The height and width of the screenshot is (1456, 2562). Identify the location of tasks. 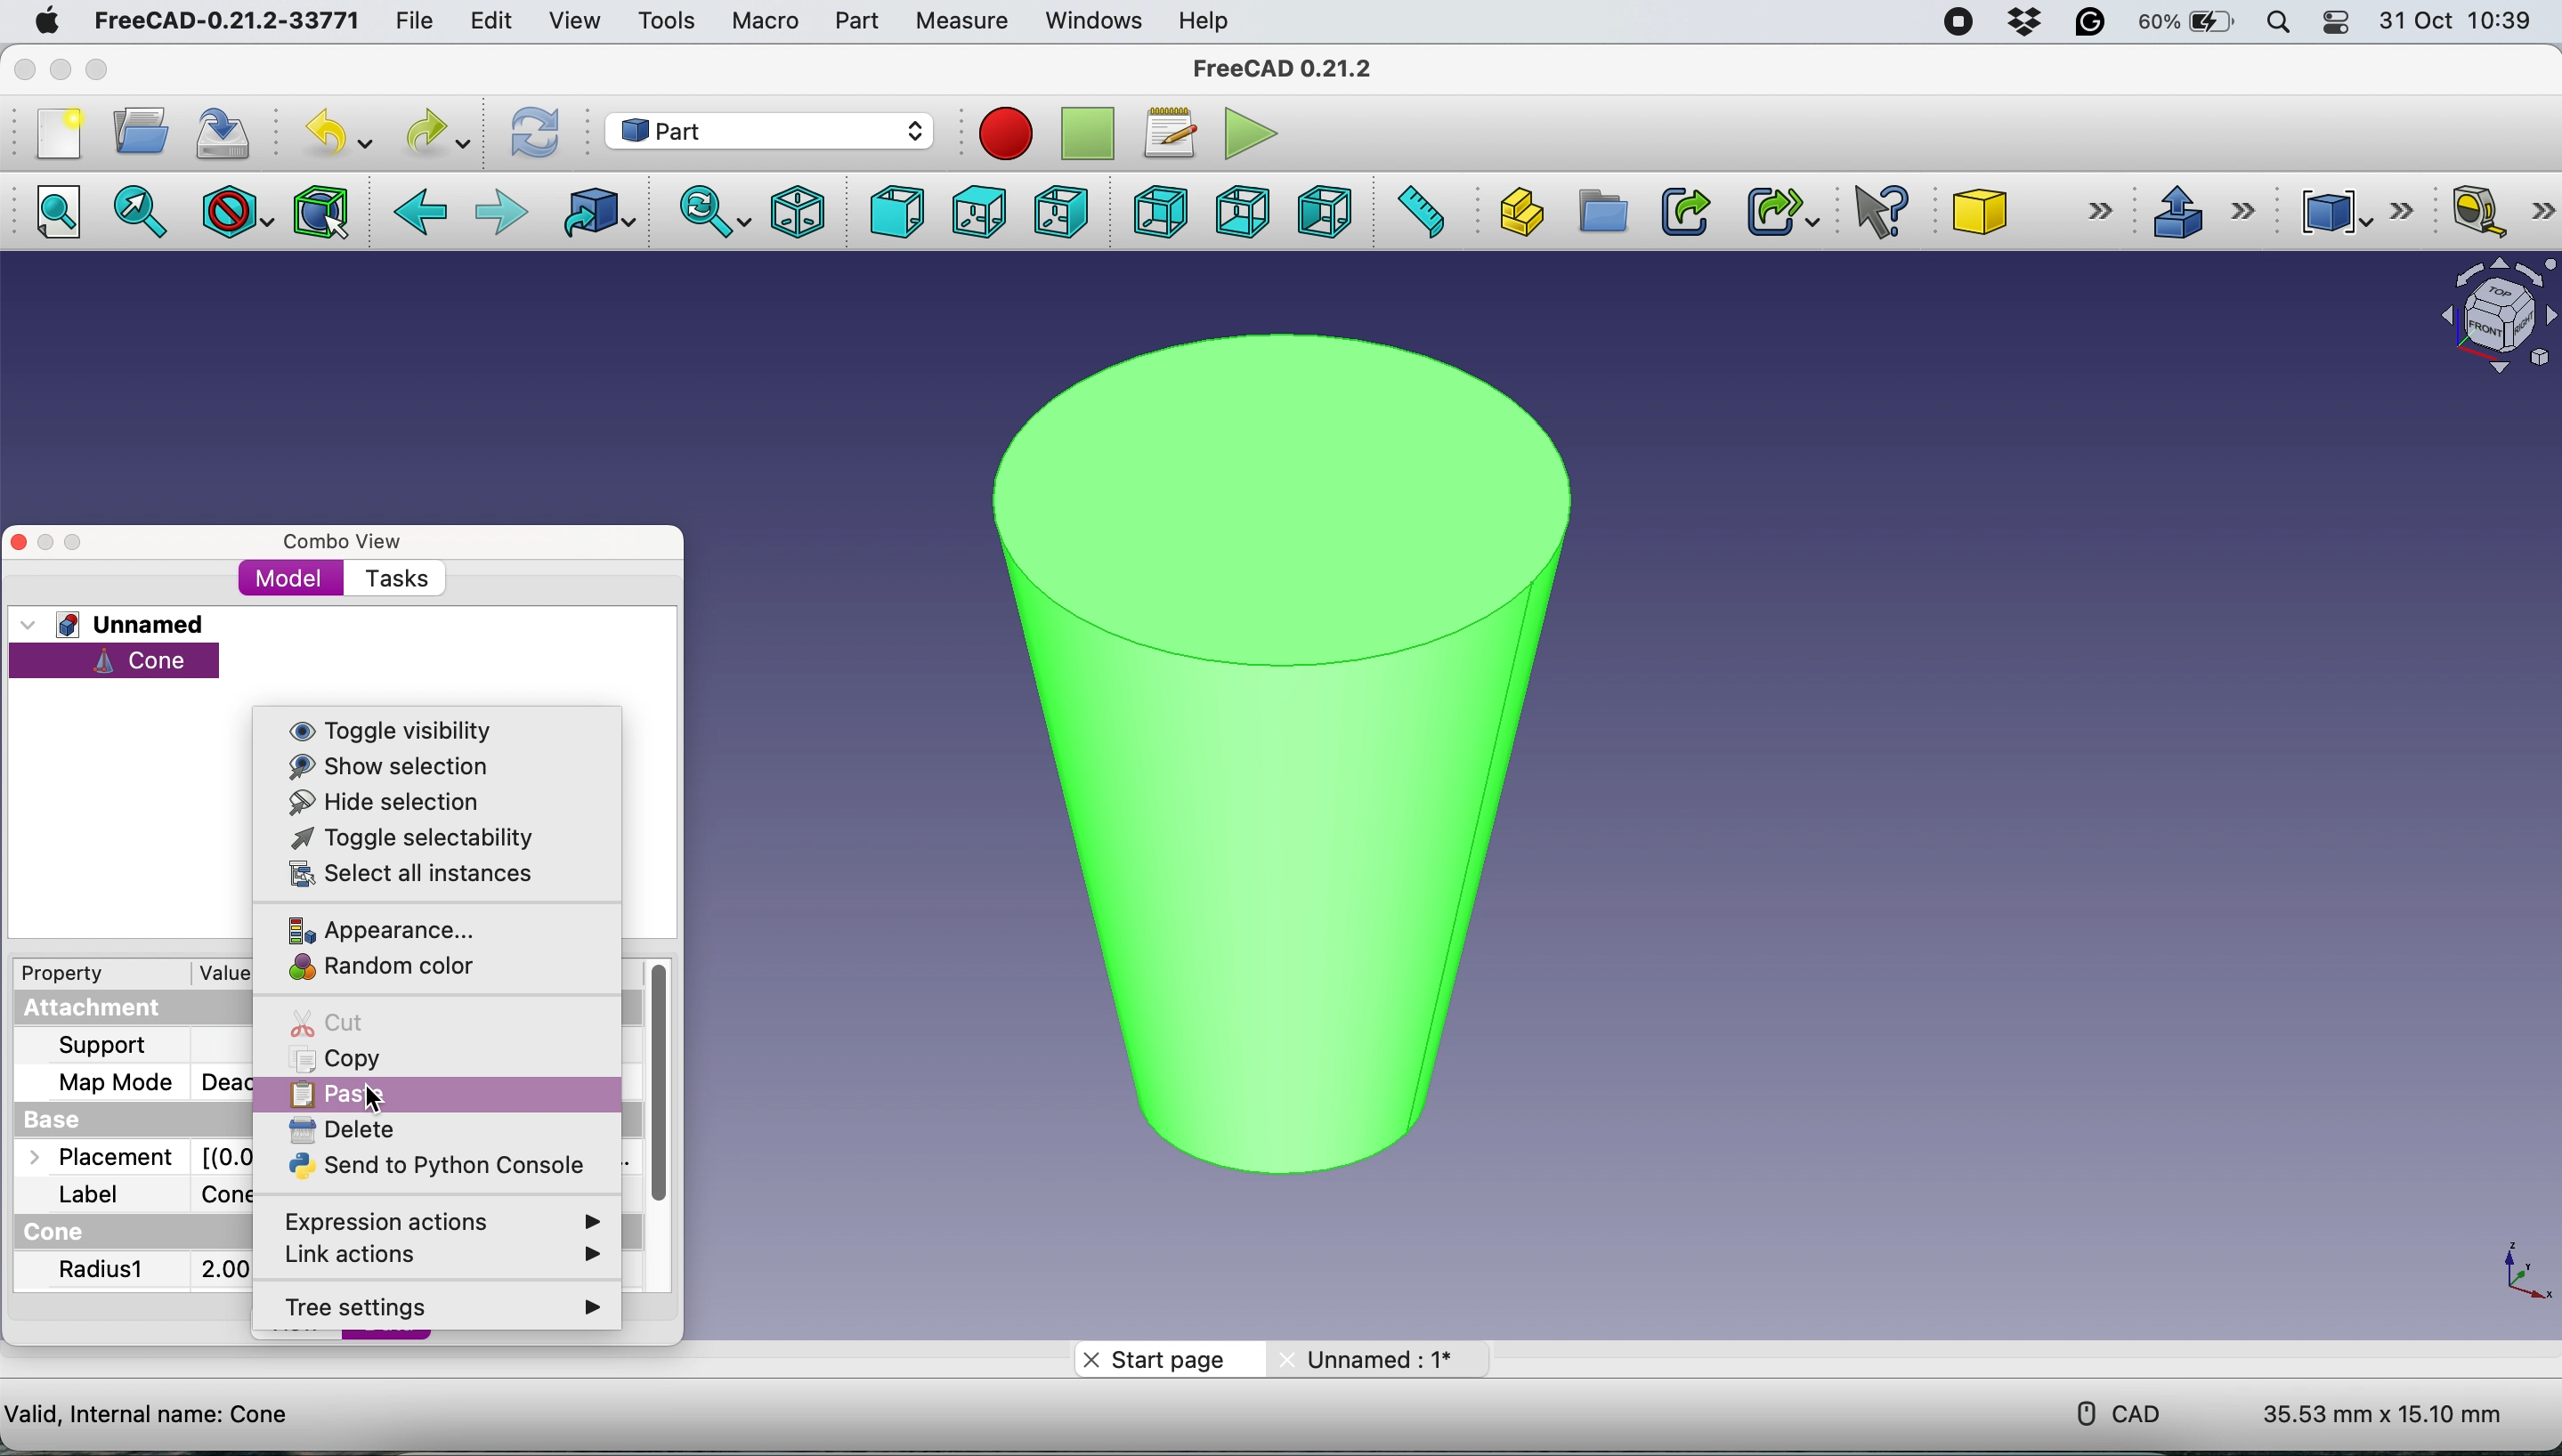
(396, 580).